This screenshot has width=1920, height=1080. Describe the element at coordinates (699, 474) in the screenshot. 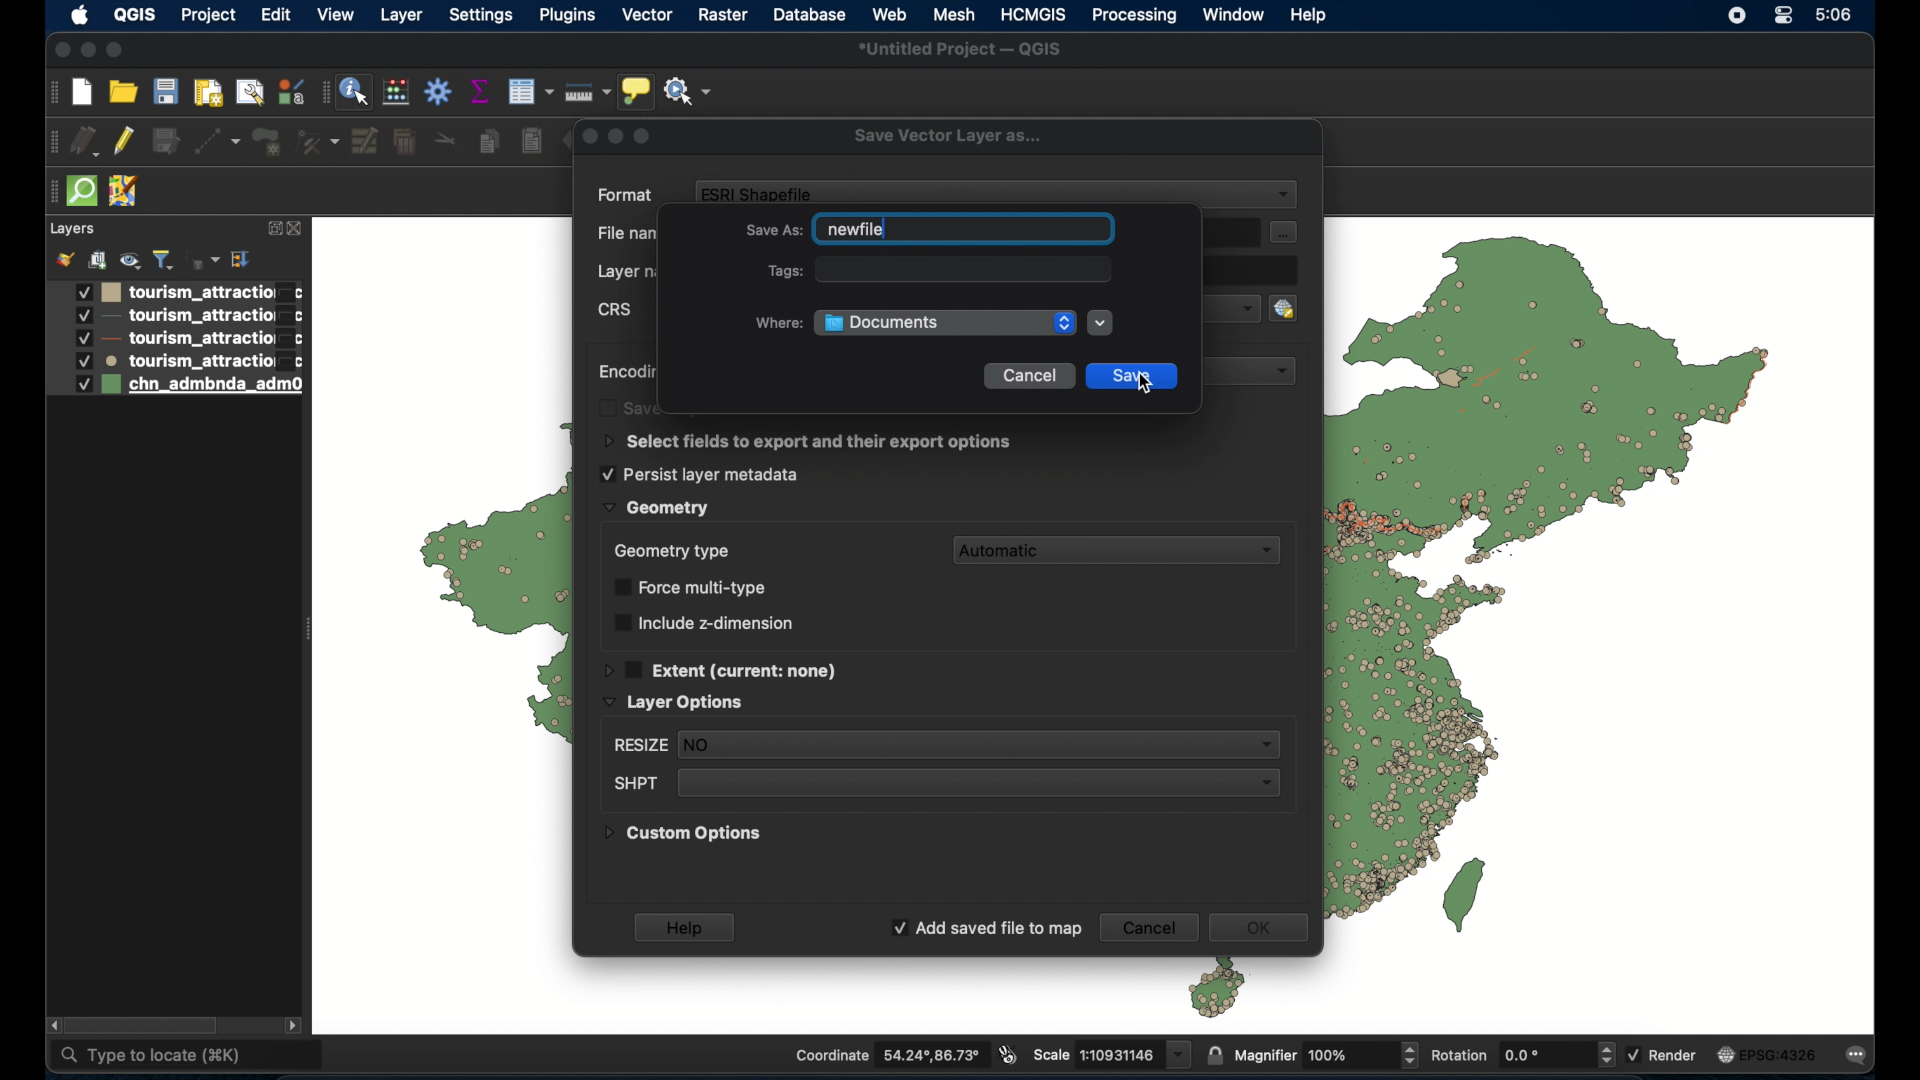

I see `persist layer metadata` at that location.